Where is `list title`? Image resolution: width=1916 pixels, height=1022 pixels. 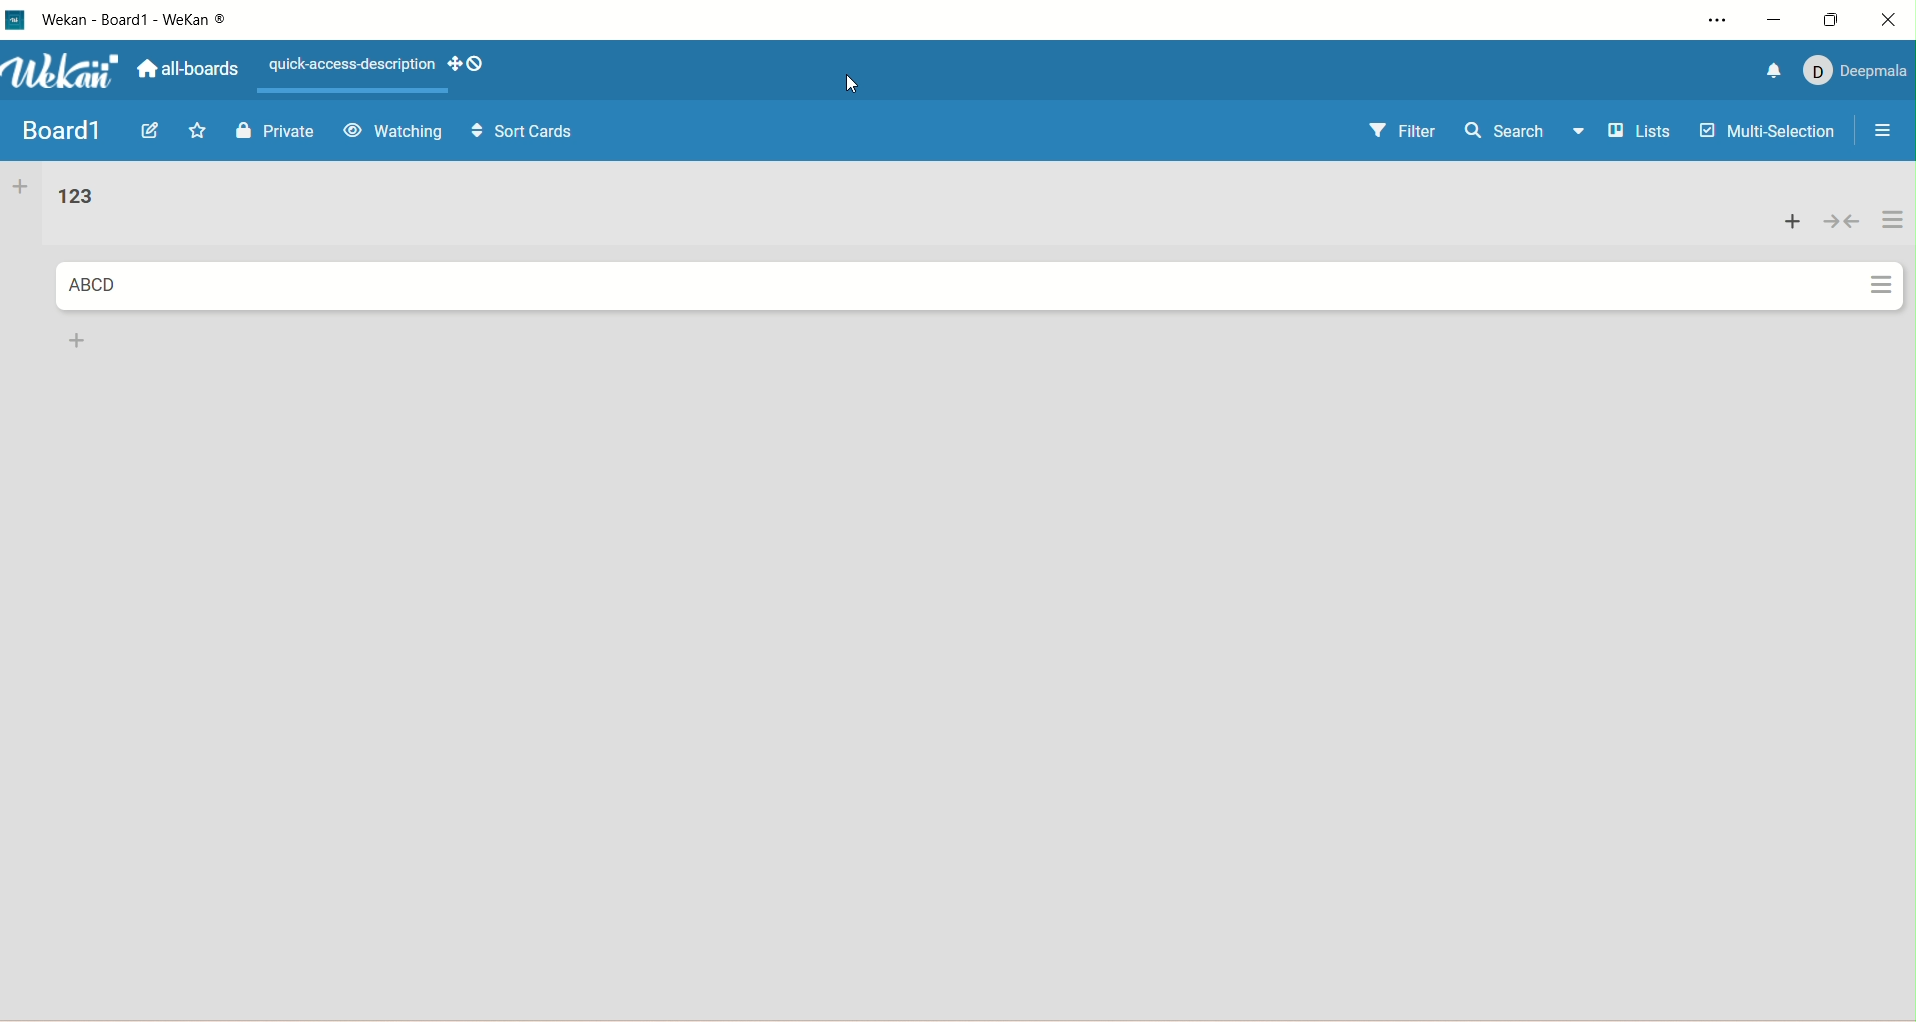 list title is located at coordinates (74, 198).